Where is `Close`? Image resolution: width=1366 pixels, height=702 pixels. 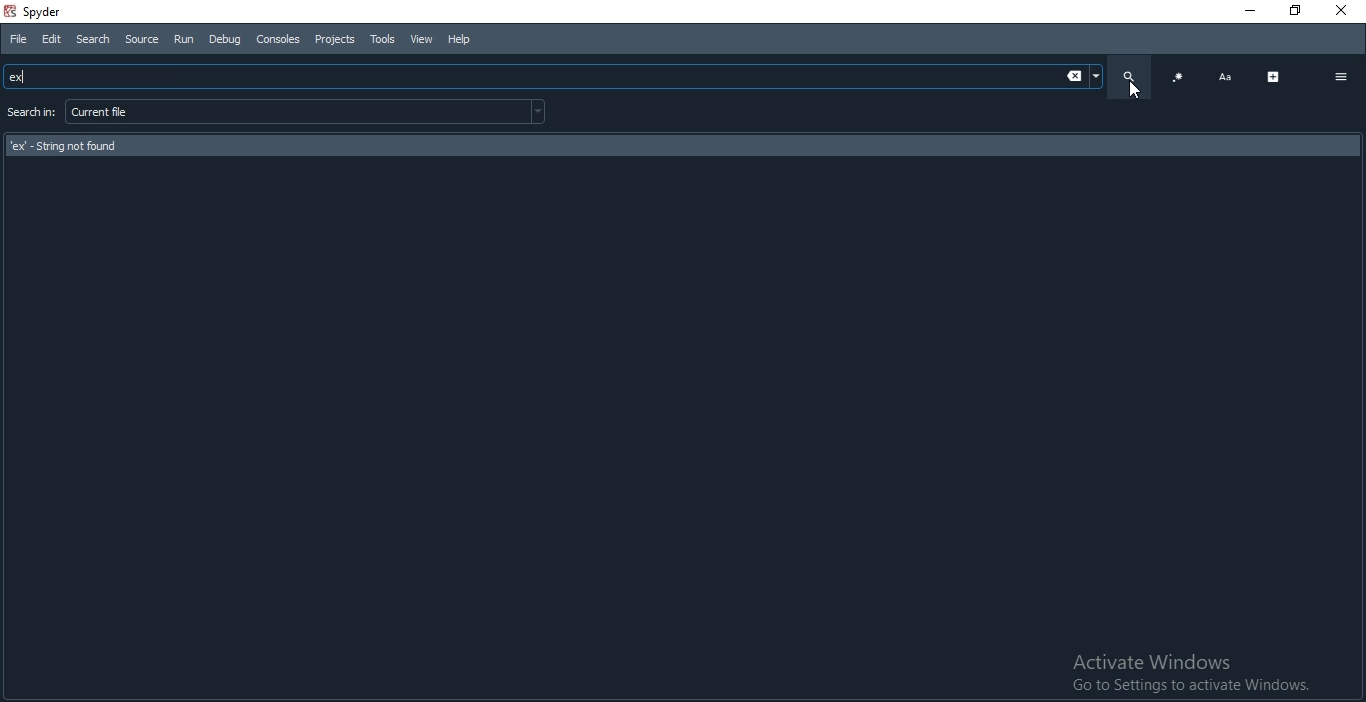
Close is located at coordinates (1341, 9).